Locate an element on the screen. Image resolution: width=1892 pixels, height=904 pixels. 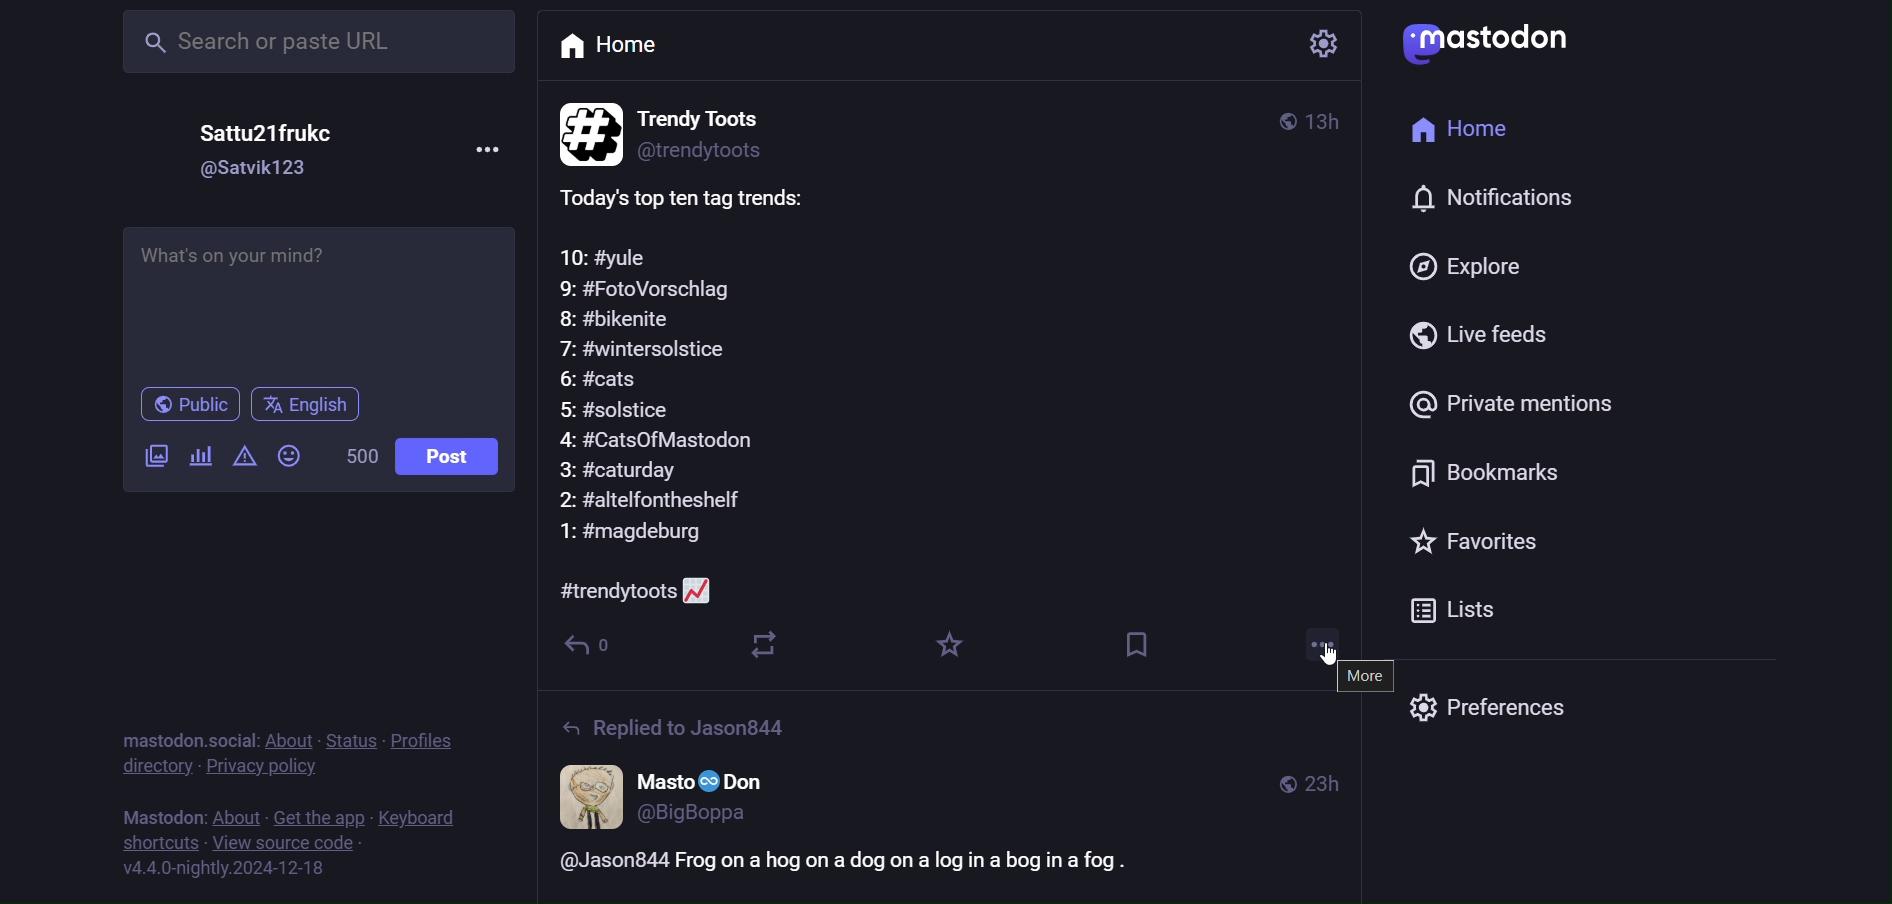
text is located at coordinates (181, 730).